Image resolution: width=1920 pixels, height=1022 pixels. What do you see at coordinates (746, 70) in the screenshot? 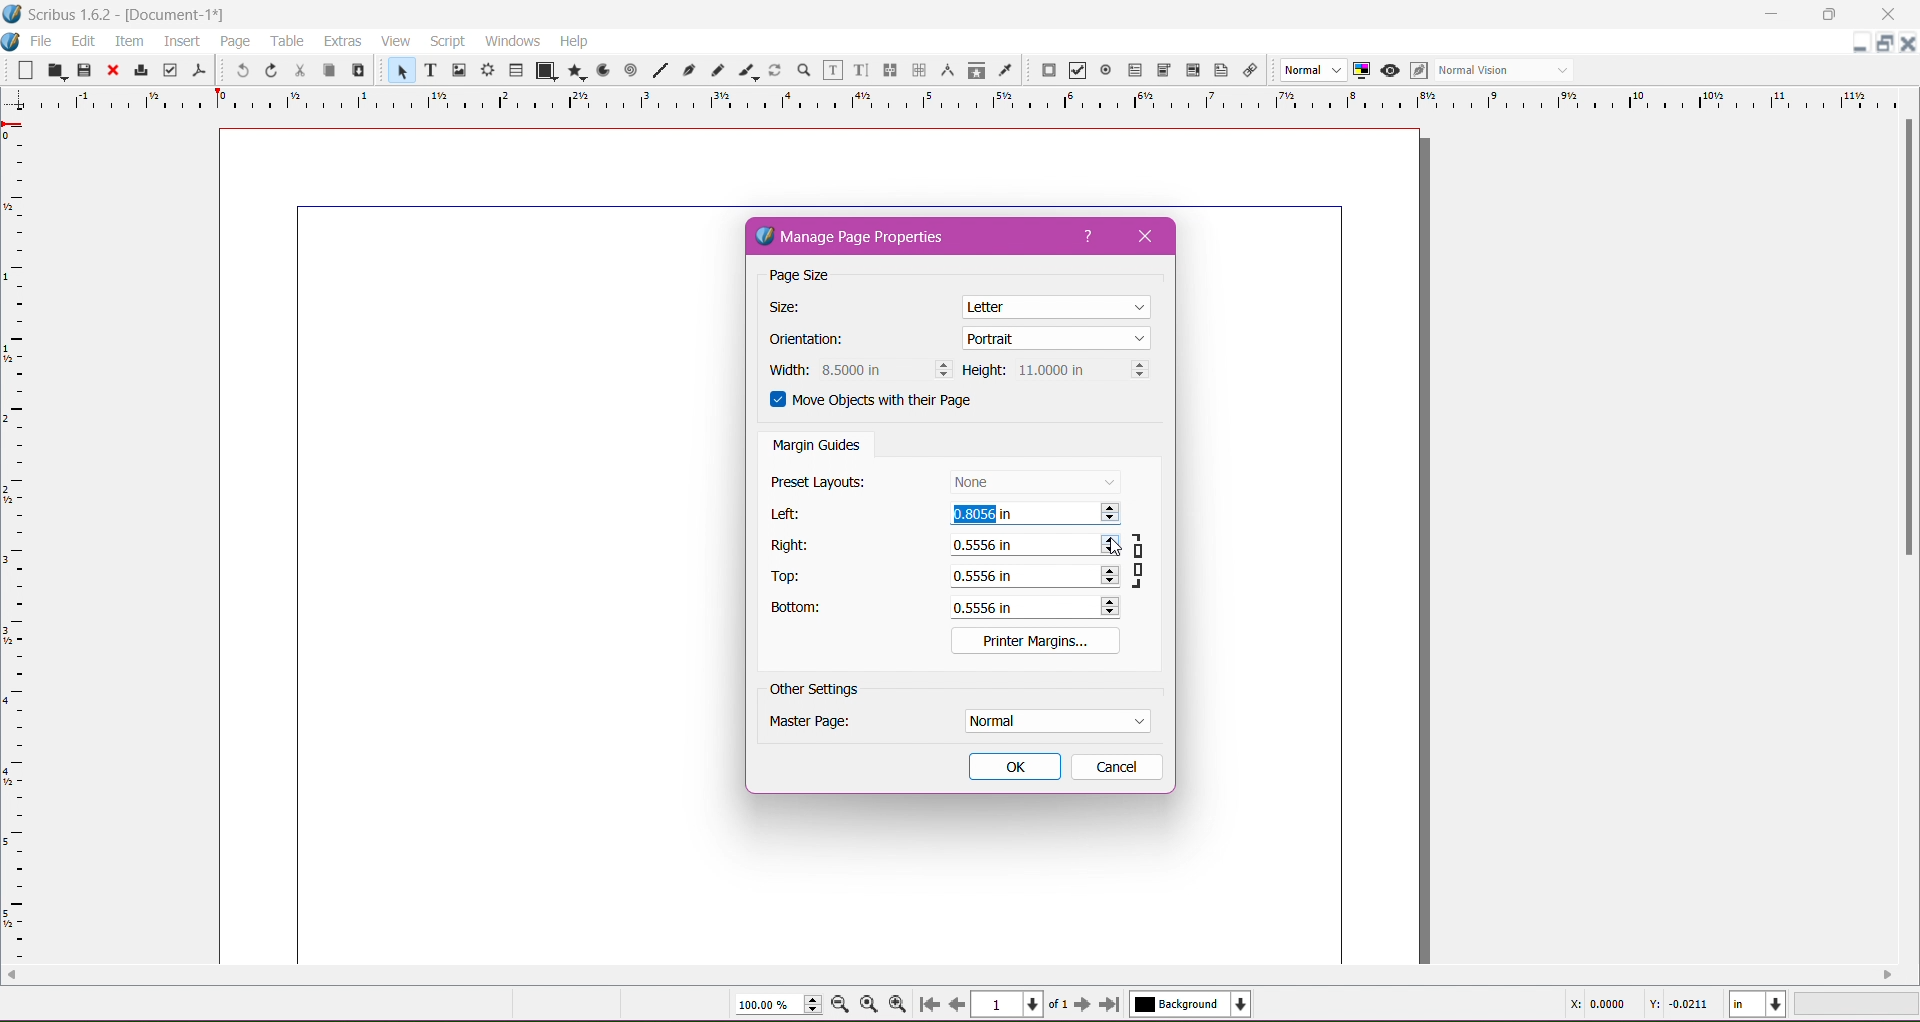
I see `Calligraphic Line` at bounding box center [746, 70].